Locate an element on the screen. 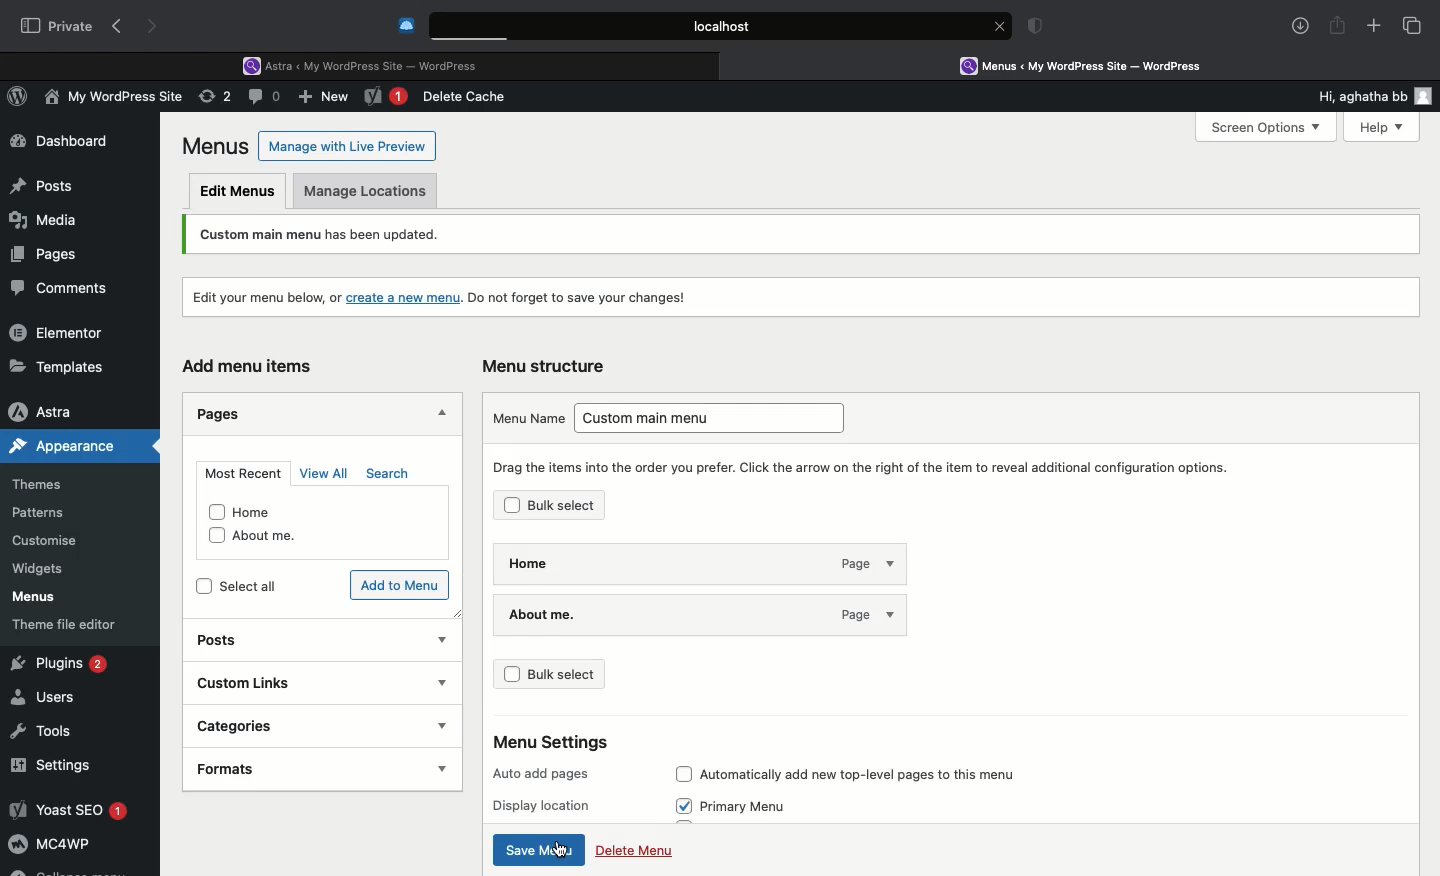  About me. - page is located at coordinates (649, 612).